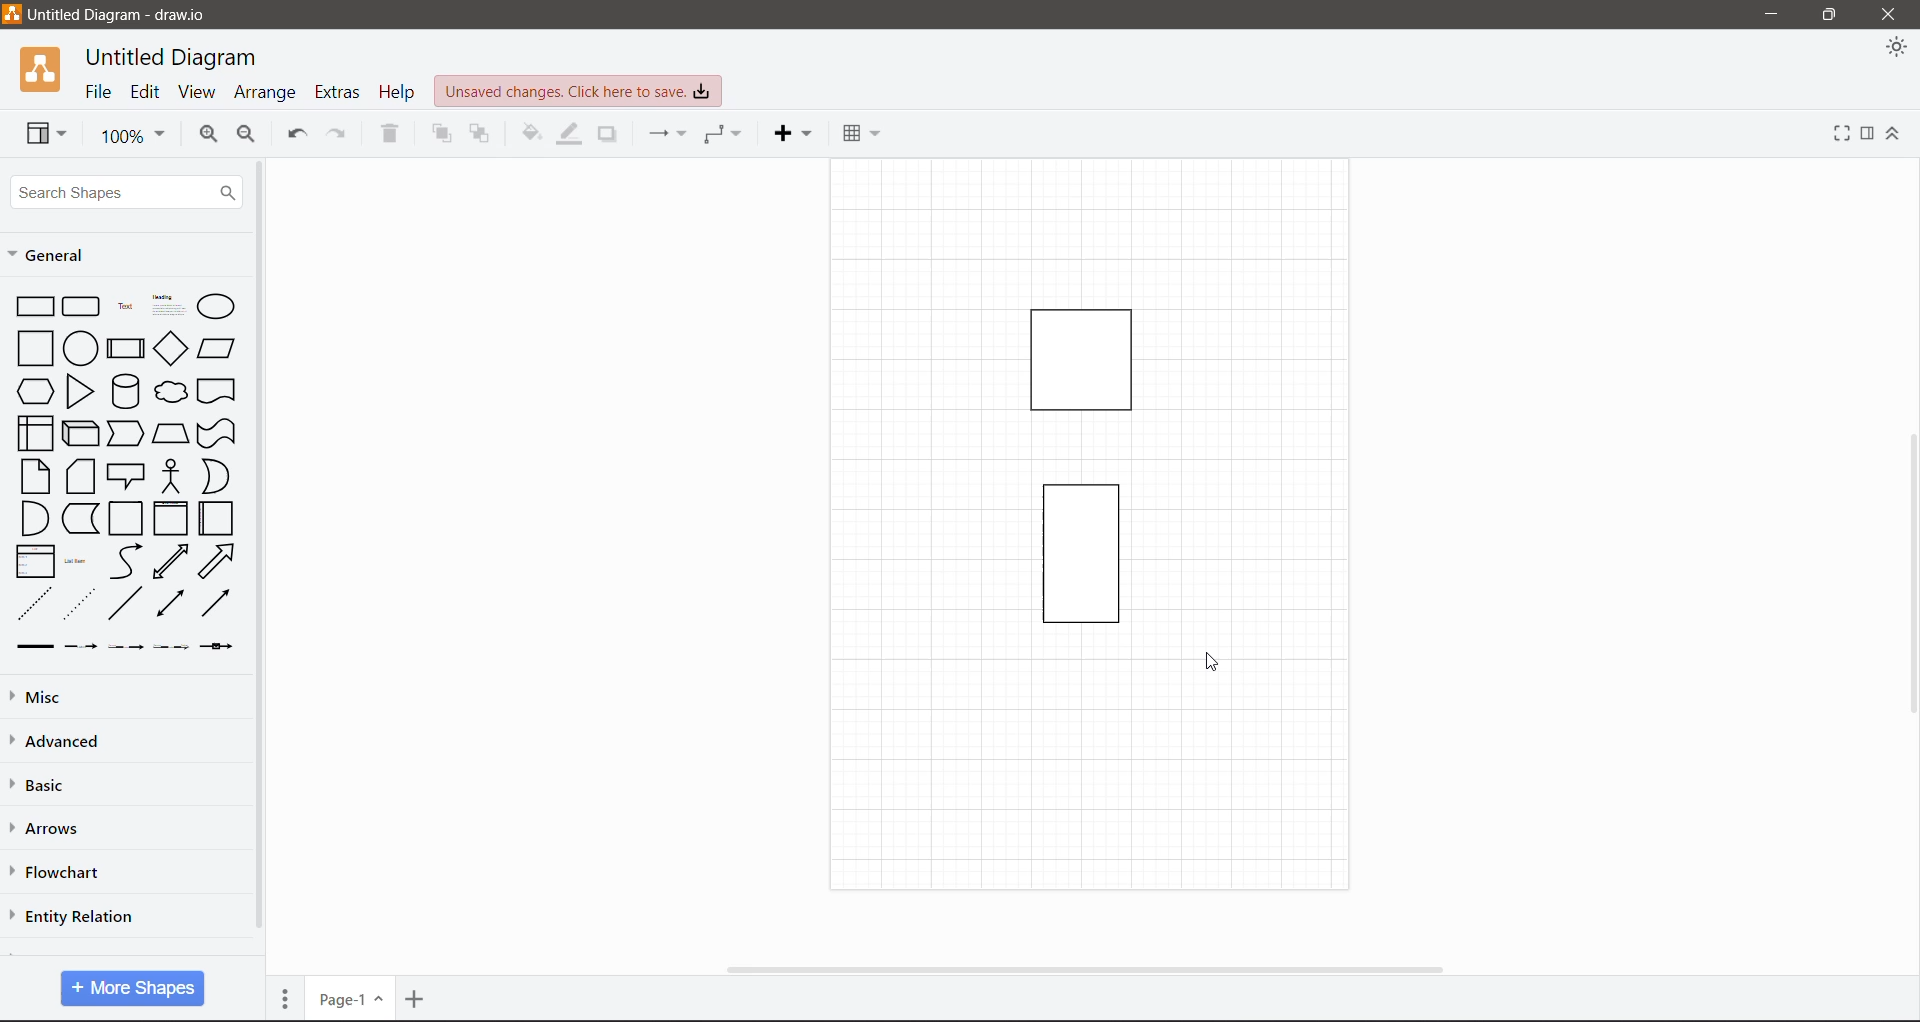 The height and width of the screenshot is (1022, 1920). What do you see at coordinates (669, 134) in the screenshot?
I see `Connection` at bounding box center [669, 134].